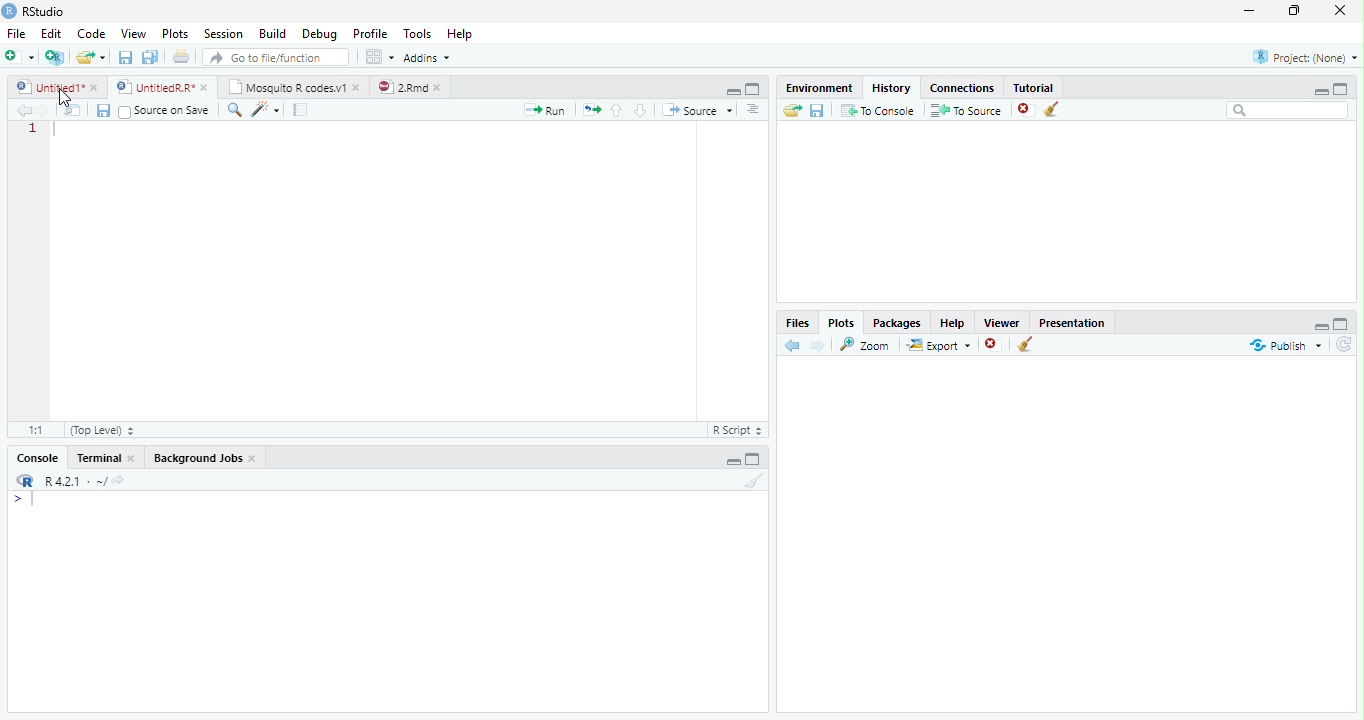 This screenshot has width=1364, height=720. Describe the element at coordinates (103, 110) in the screenshot. I see `Save` at that location.